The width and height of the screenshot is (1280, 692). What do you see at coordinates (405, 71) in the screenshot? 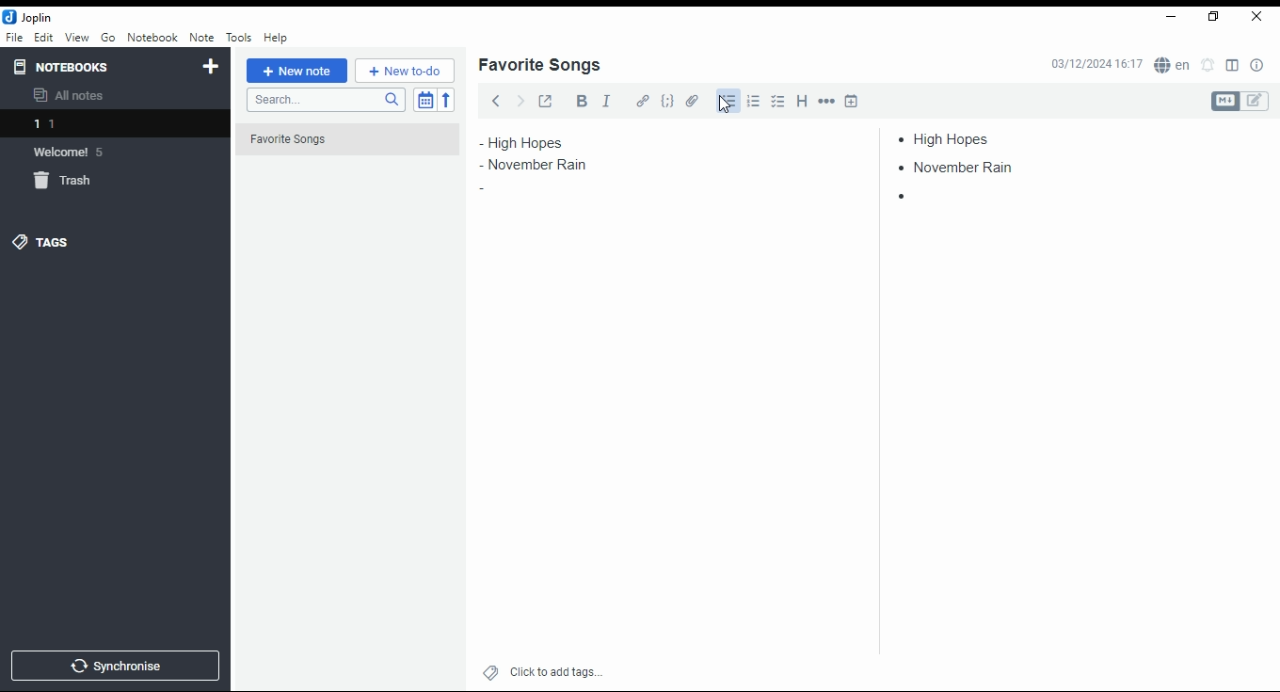
I see `New to-do` at bounding box center [405, 71].